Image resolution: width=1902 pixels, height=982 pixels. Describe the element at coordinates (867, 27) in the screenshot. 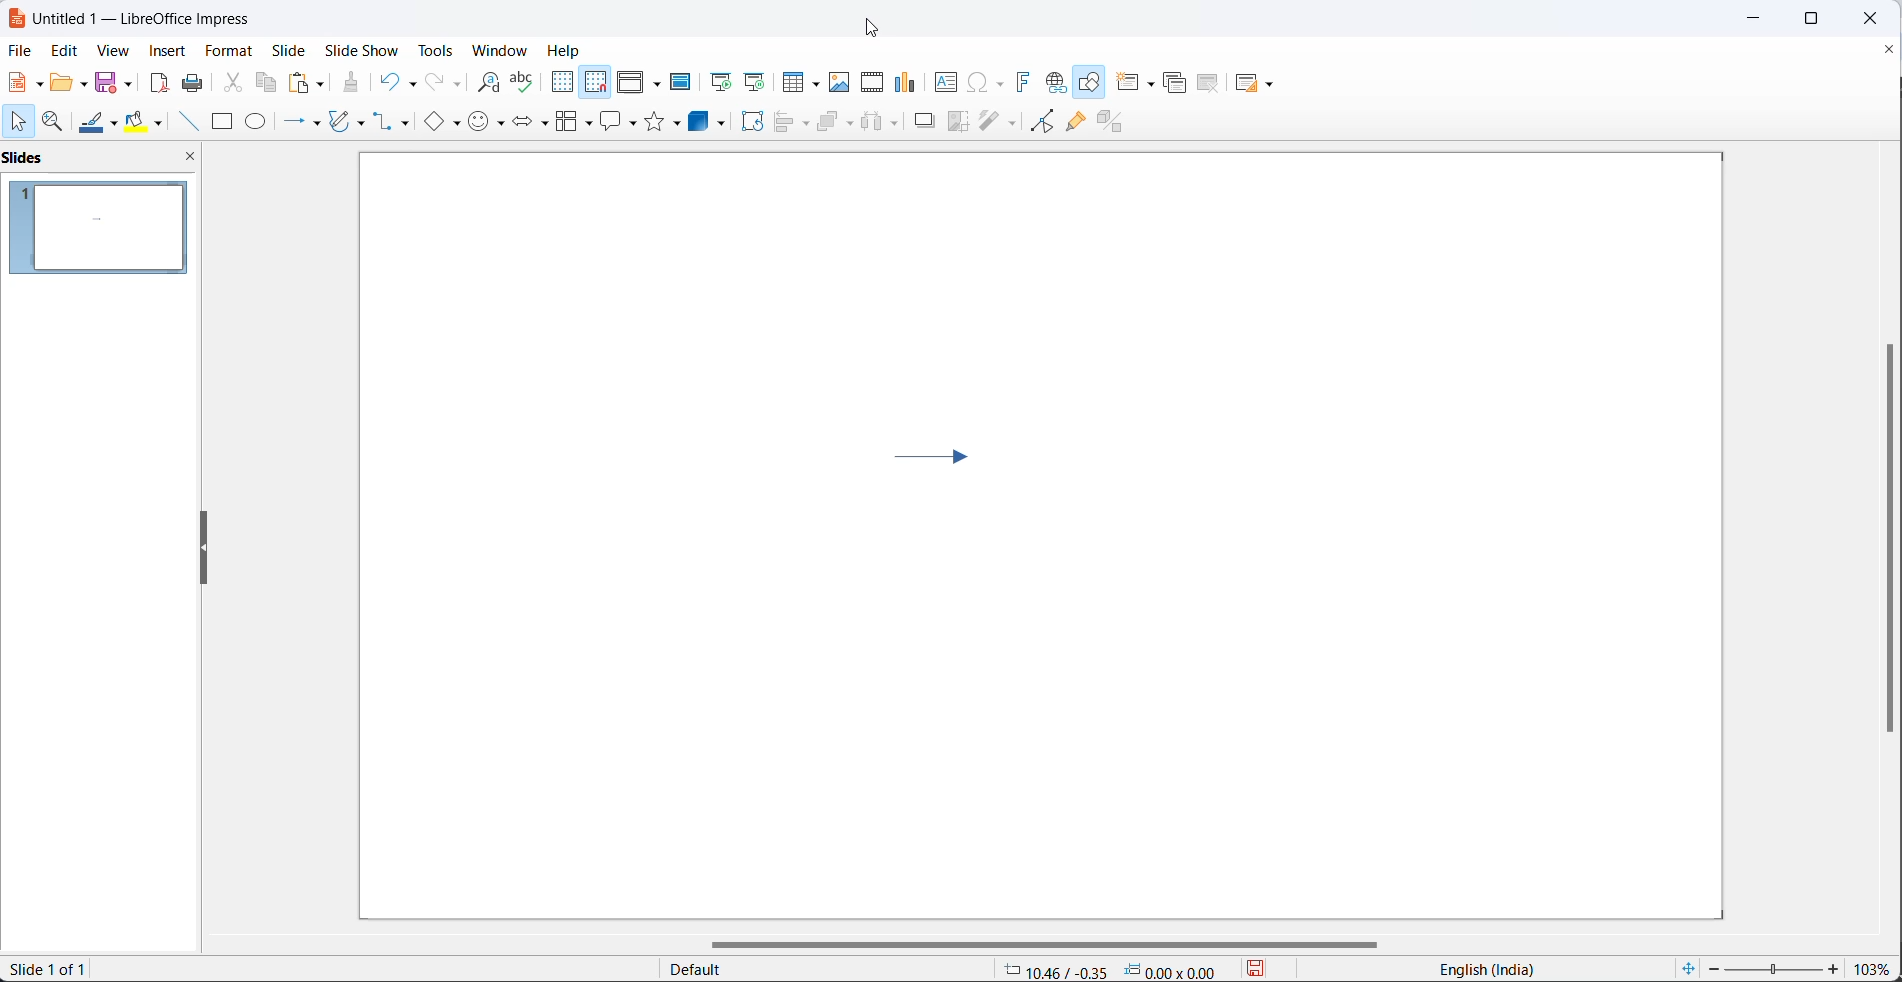

I see `cursor` at that location.